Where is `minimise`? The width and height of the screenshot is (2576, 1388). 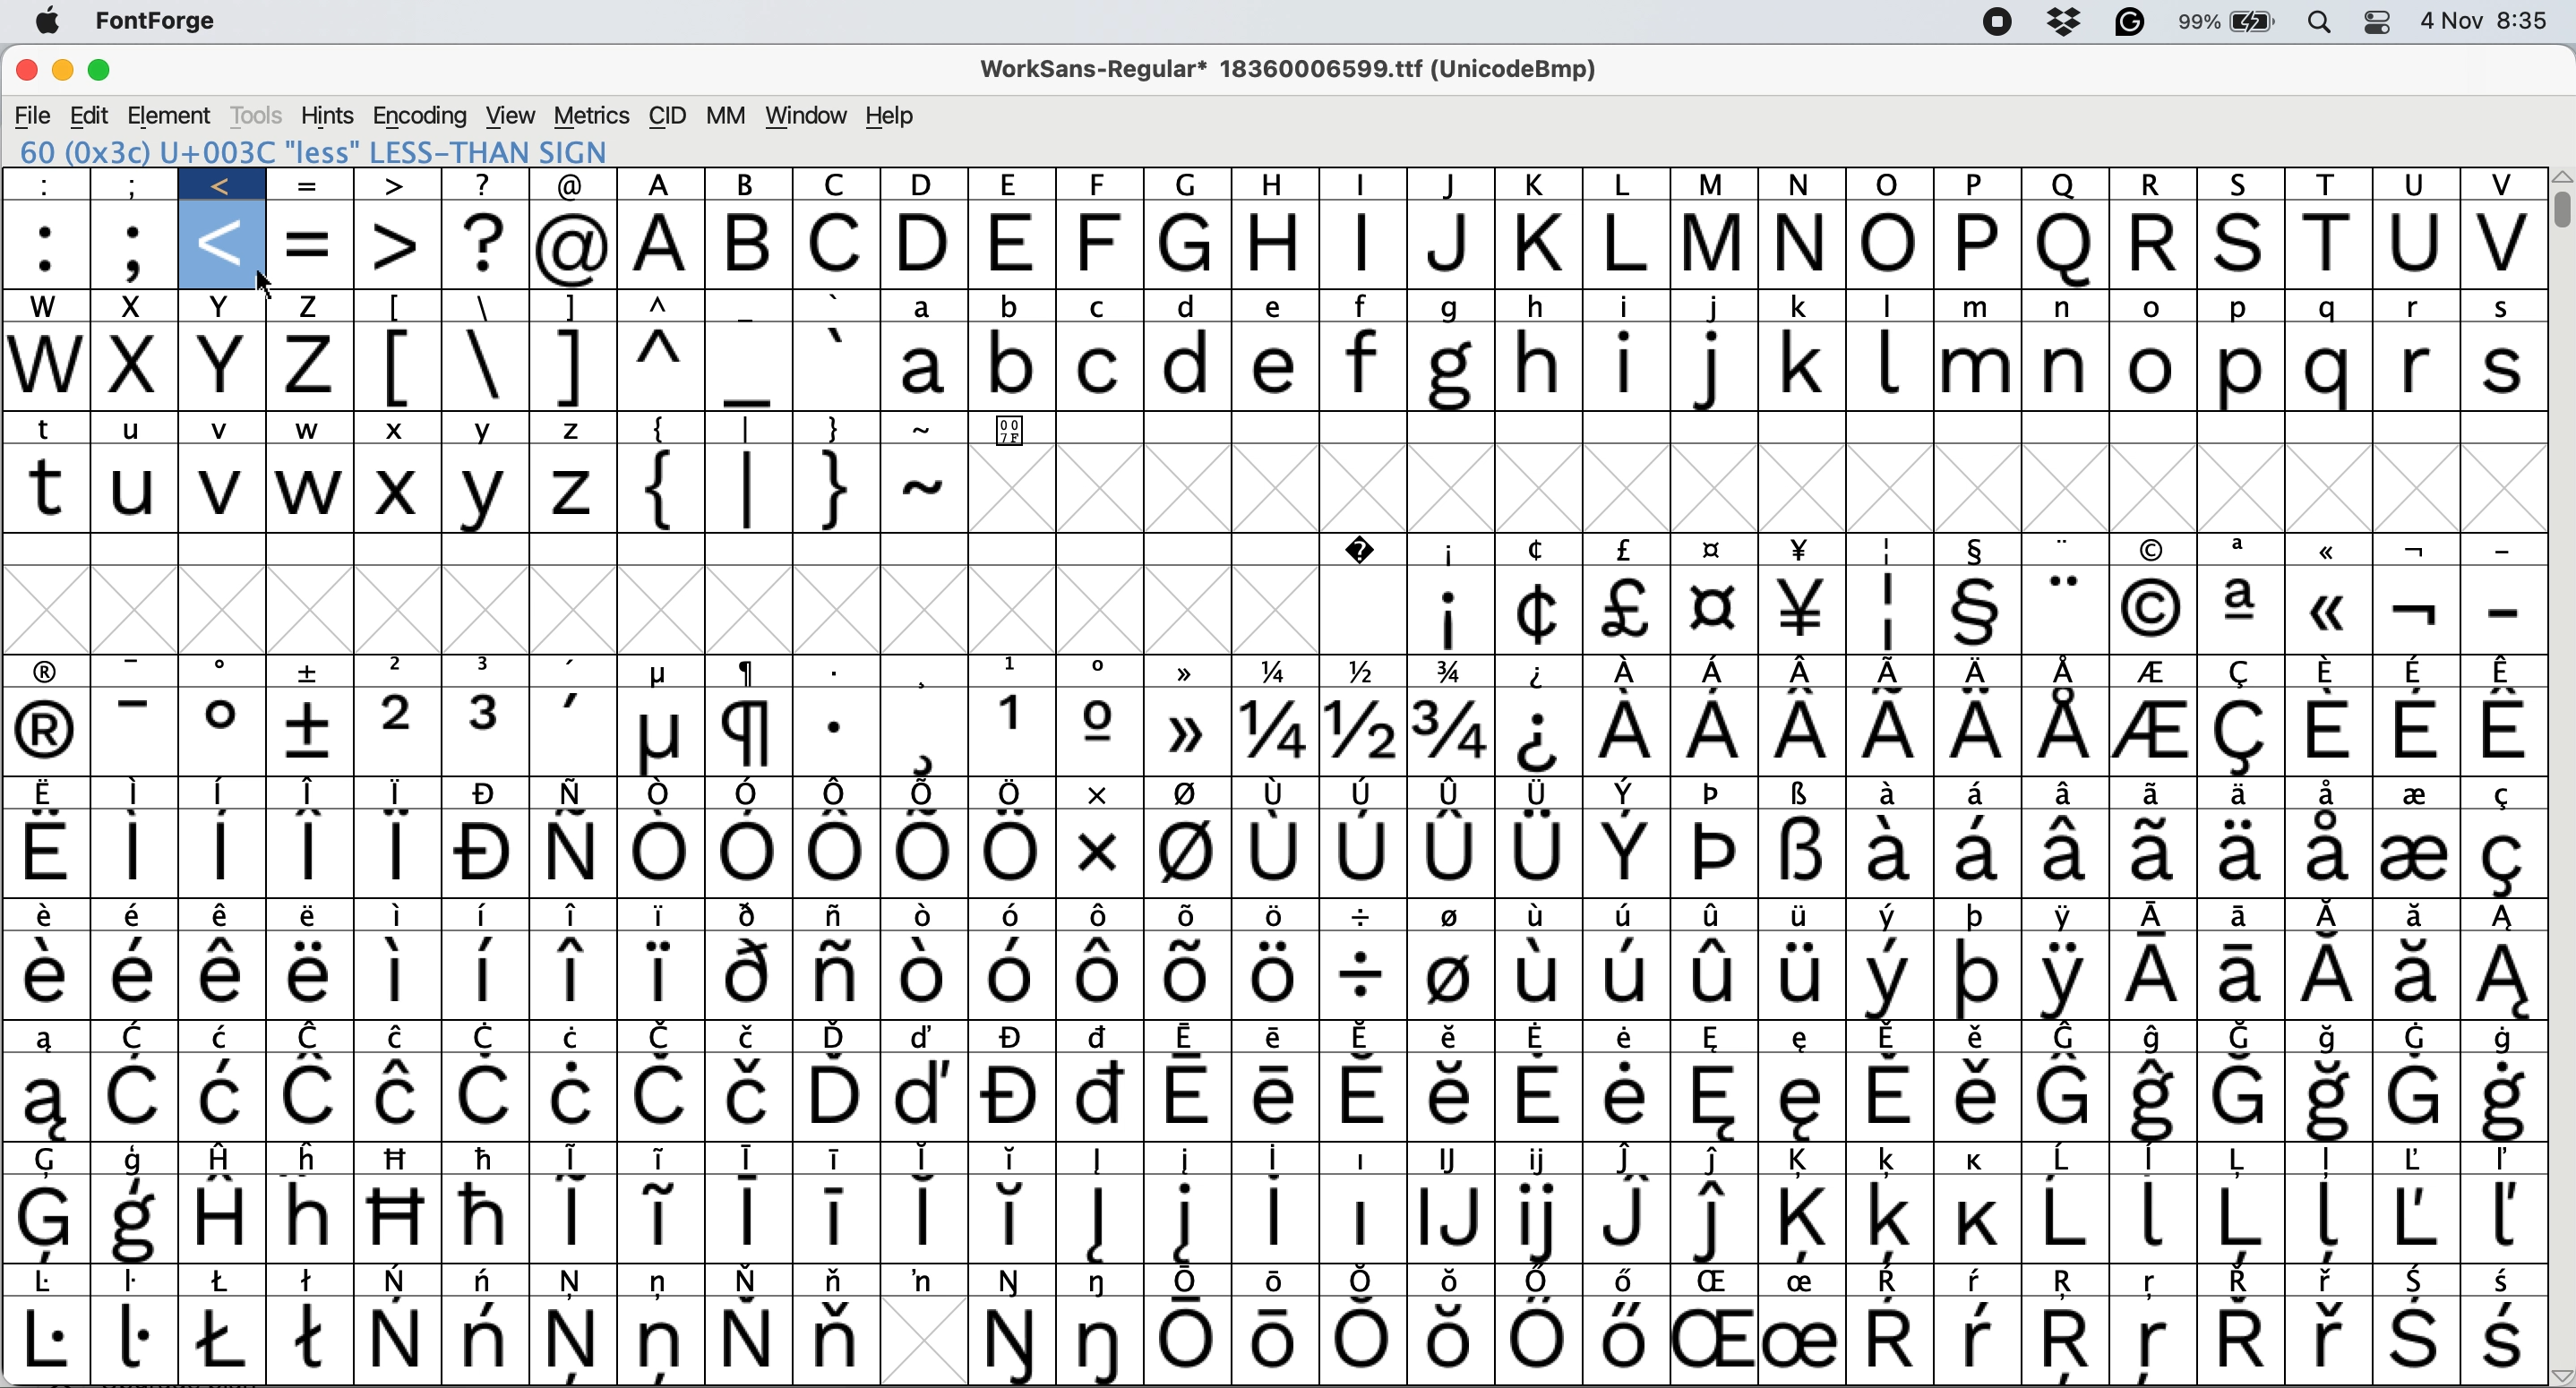
minimise is located at coordinates (64, 72).